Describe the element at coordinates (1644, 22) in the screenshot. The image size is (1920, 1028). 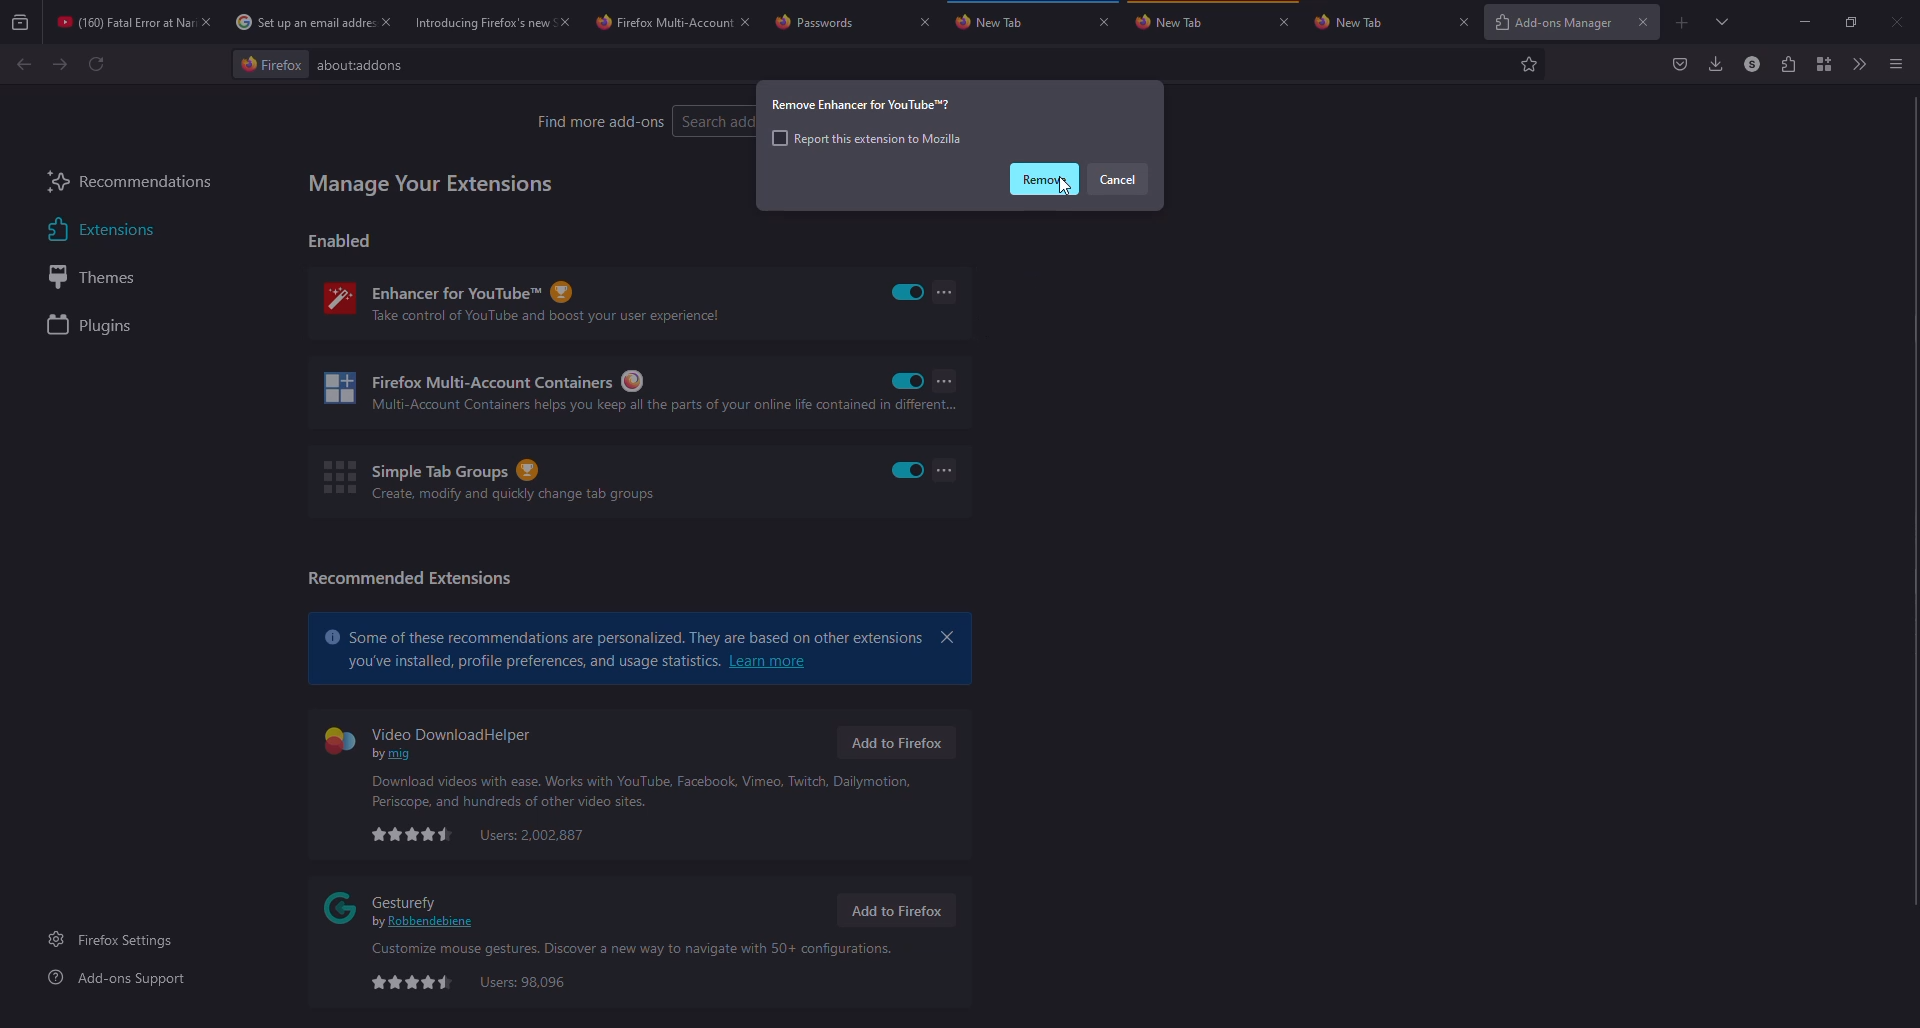
I see `close` at that location.